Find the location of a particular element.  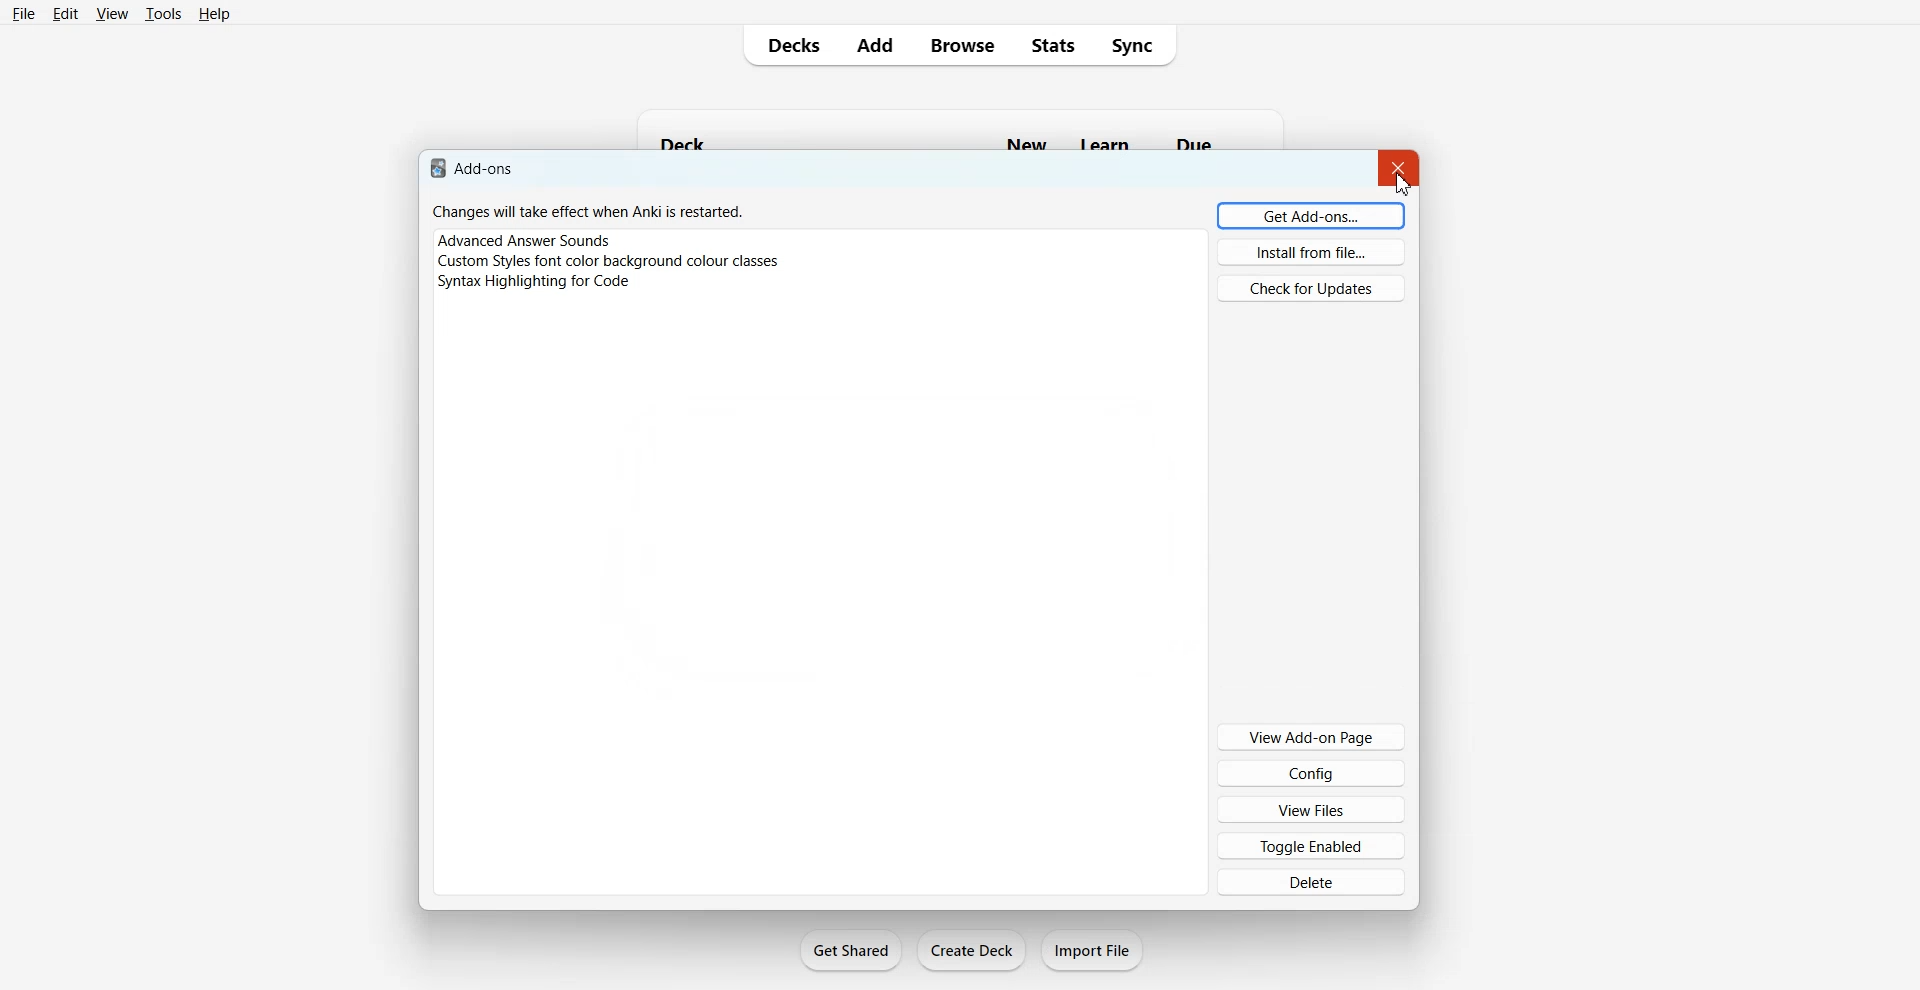

Decks is located at coordinates (785, 45).